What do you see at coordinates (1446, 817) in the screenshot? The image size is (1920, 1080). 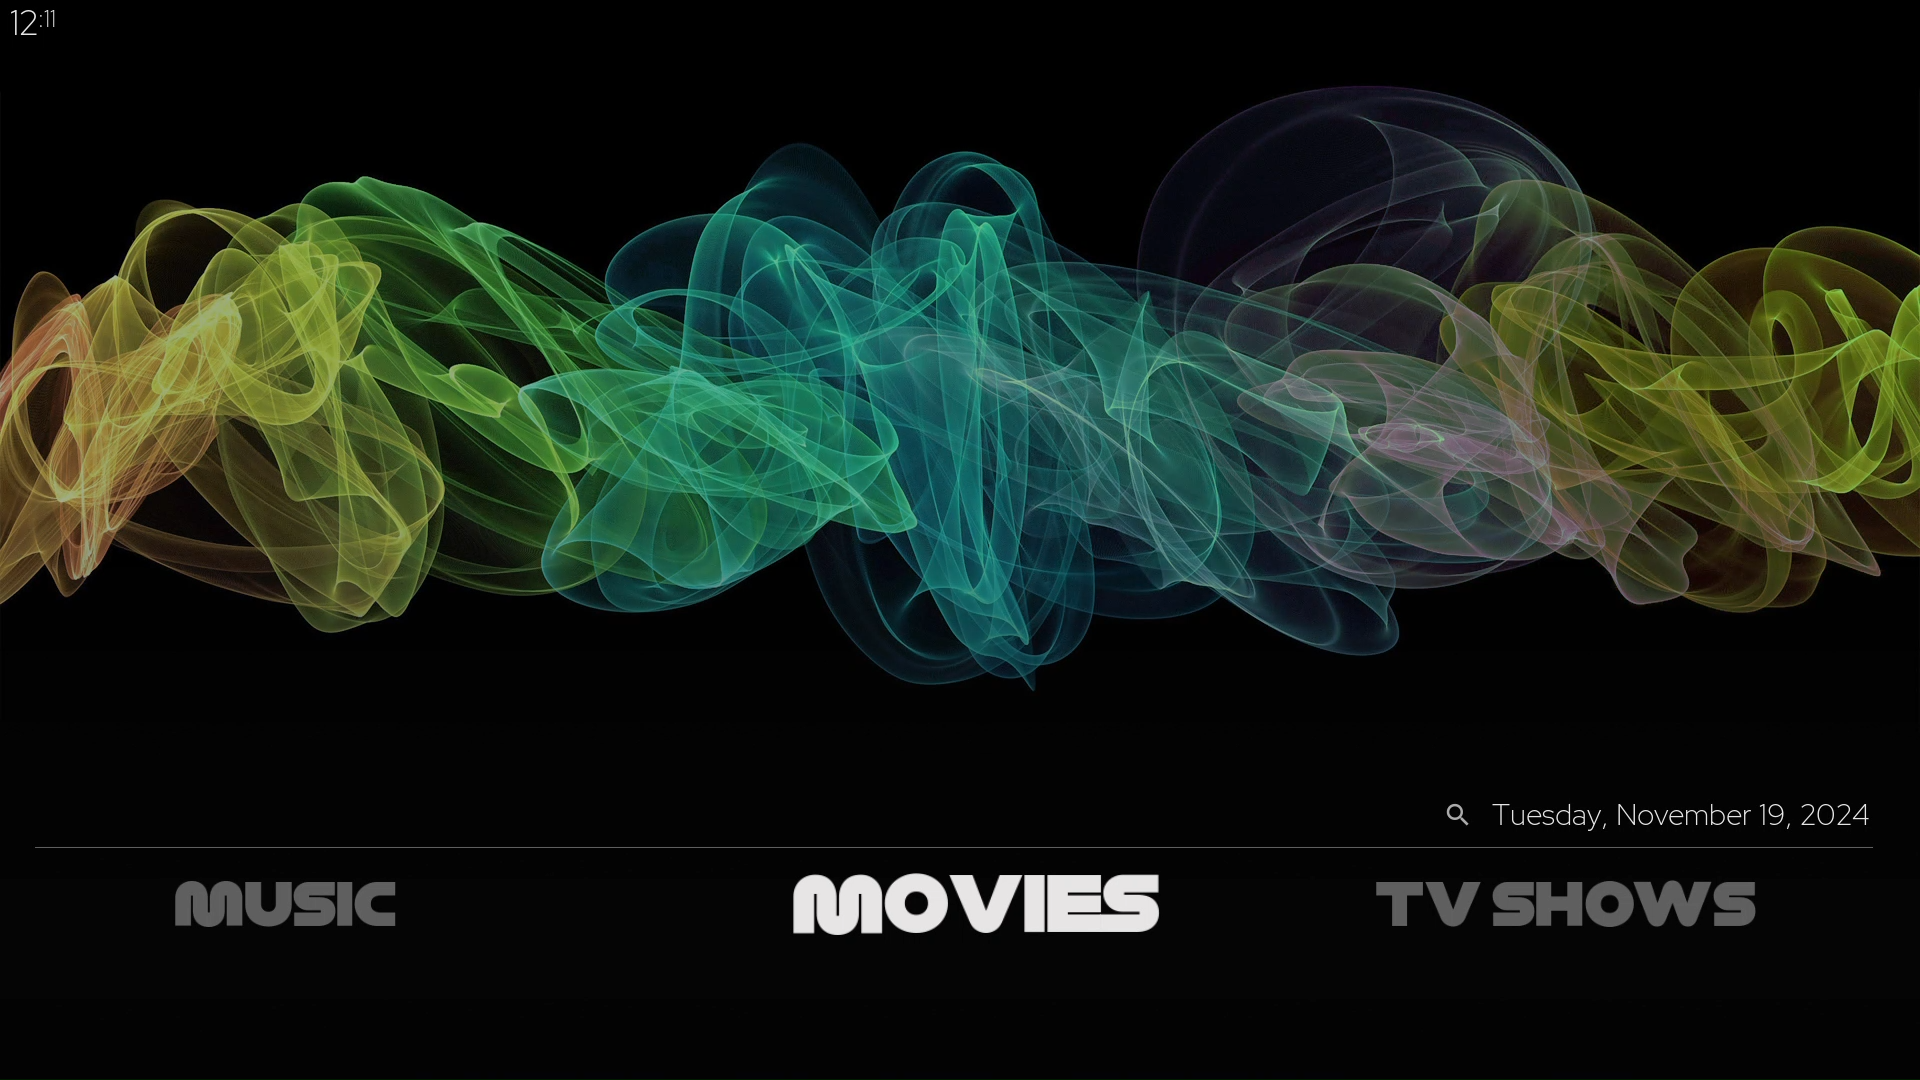 I see `search` at bounding box center [1446, 817].